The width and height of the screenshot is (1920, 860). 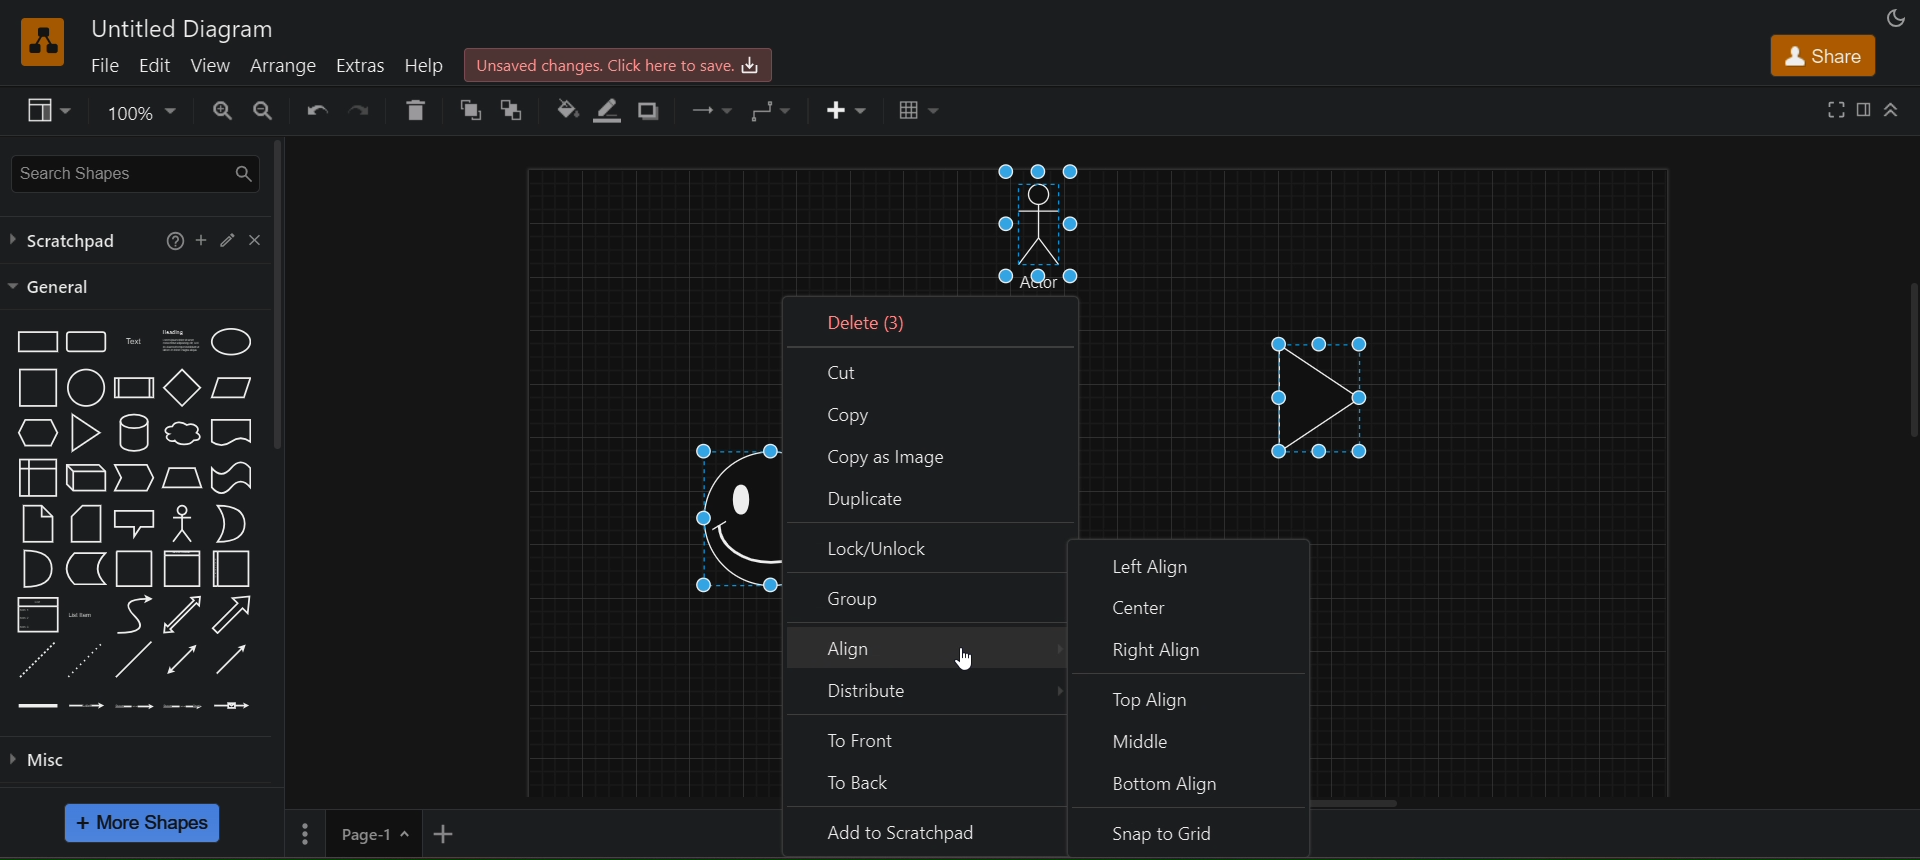 I want to click on directional connector, so click(x=236, y=660).